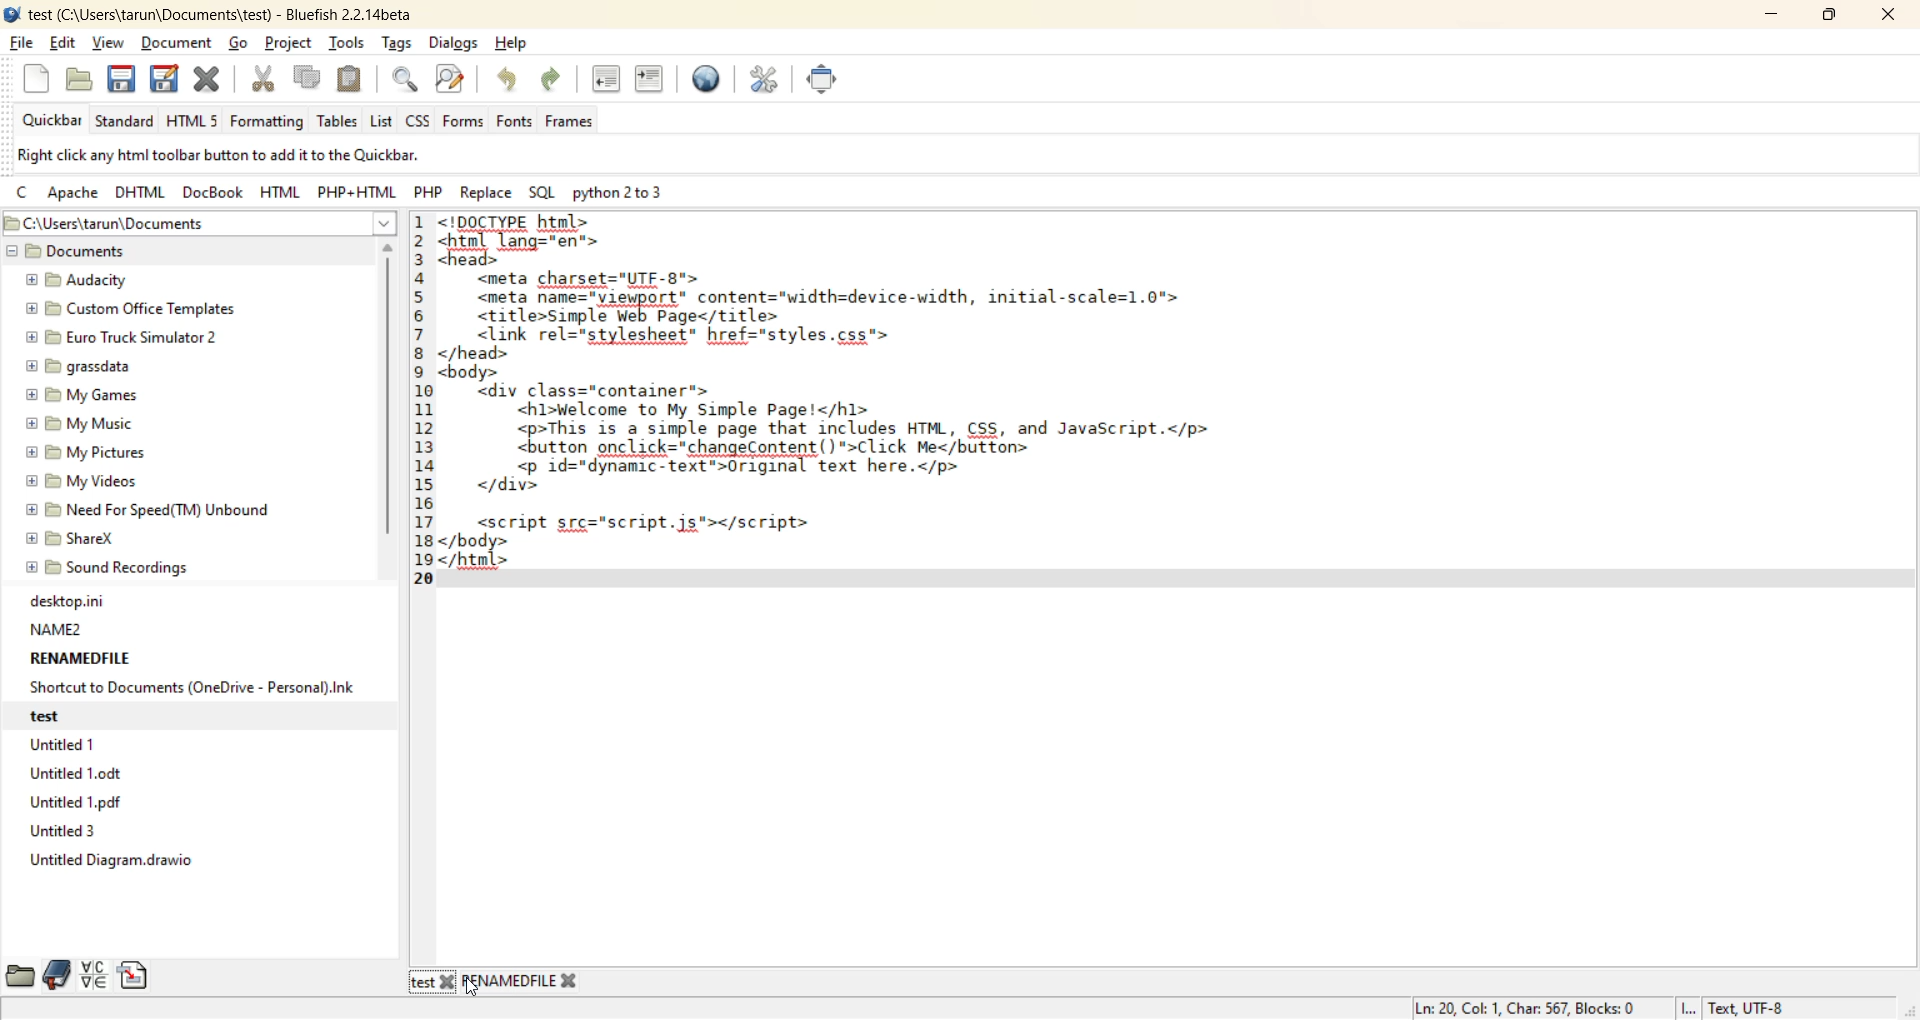 The height and width of the screenshot is (1020, 1920). I want to click on unindent, so click(607, 79).